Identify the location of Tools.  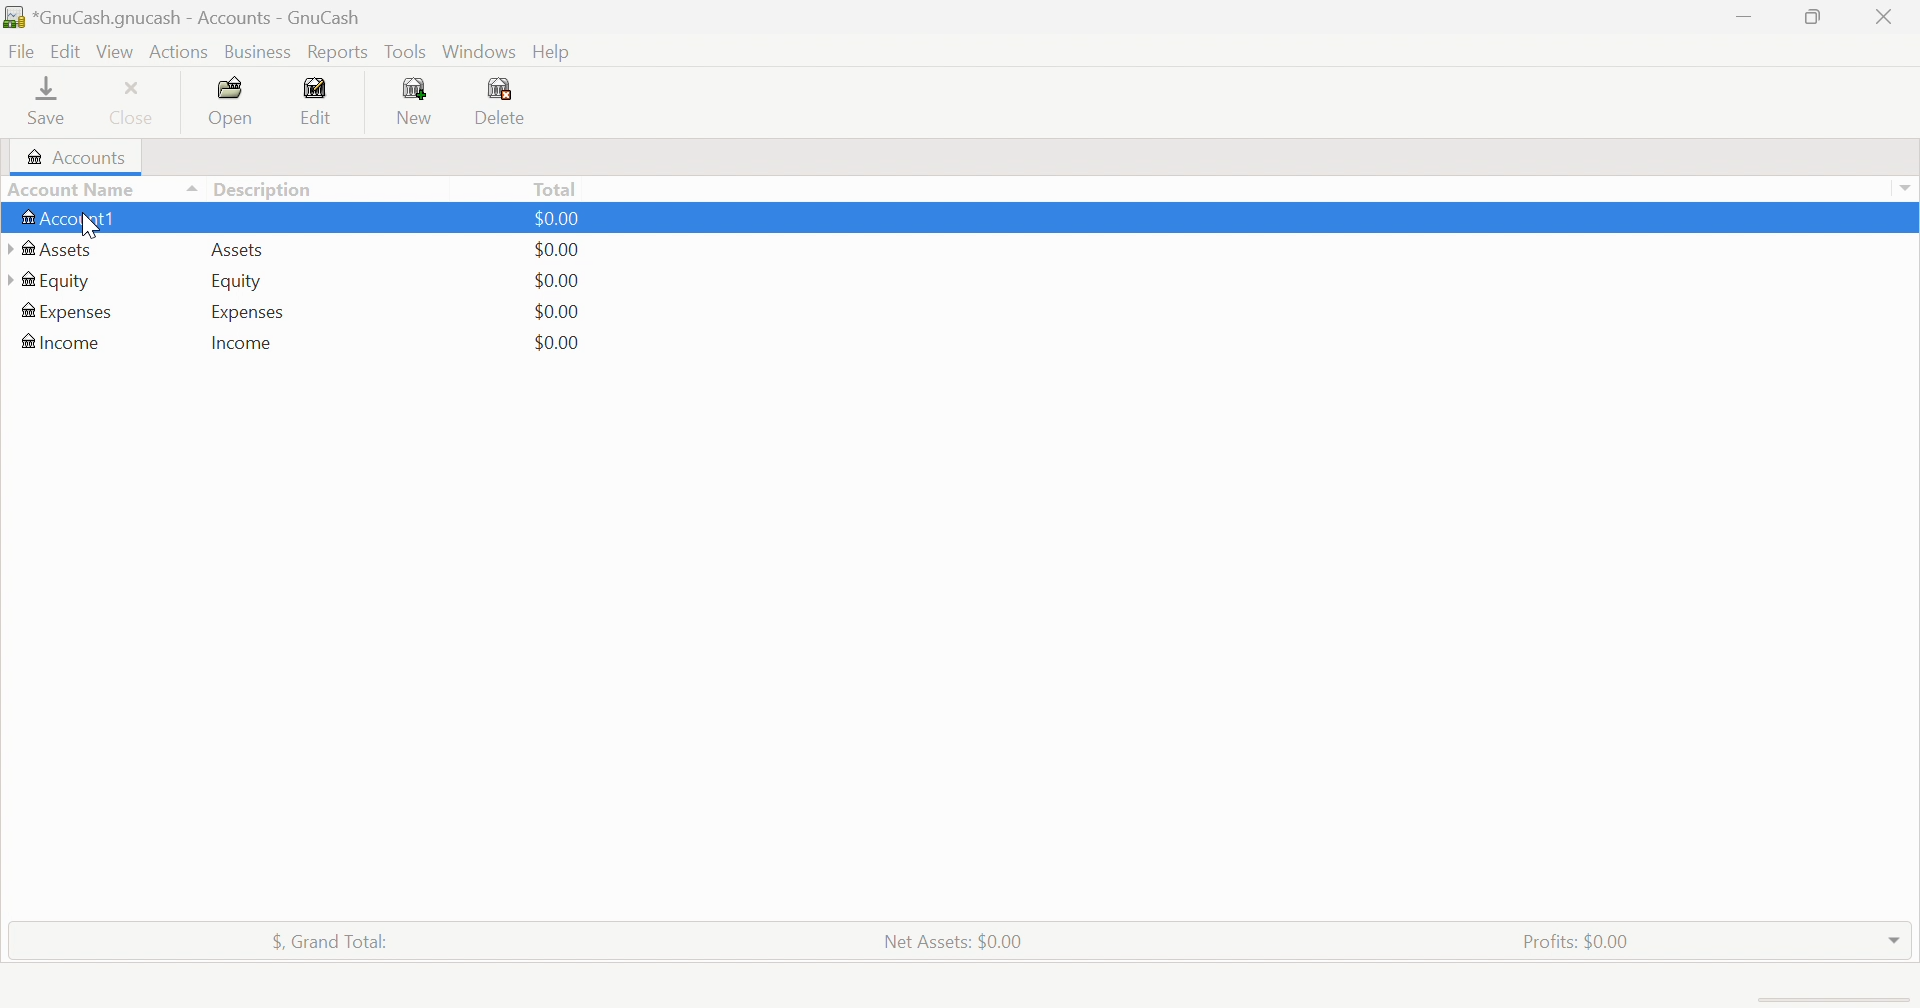
(405, 53).